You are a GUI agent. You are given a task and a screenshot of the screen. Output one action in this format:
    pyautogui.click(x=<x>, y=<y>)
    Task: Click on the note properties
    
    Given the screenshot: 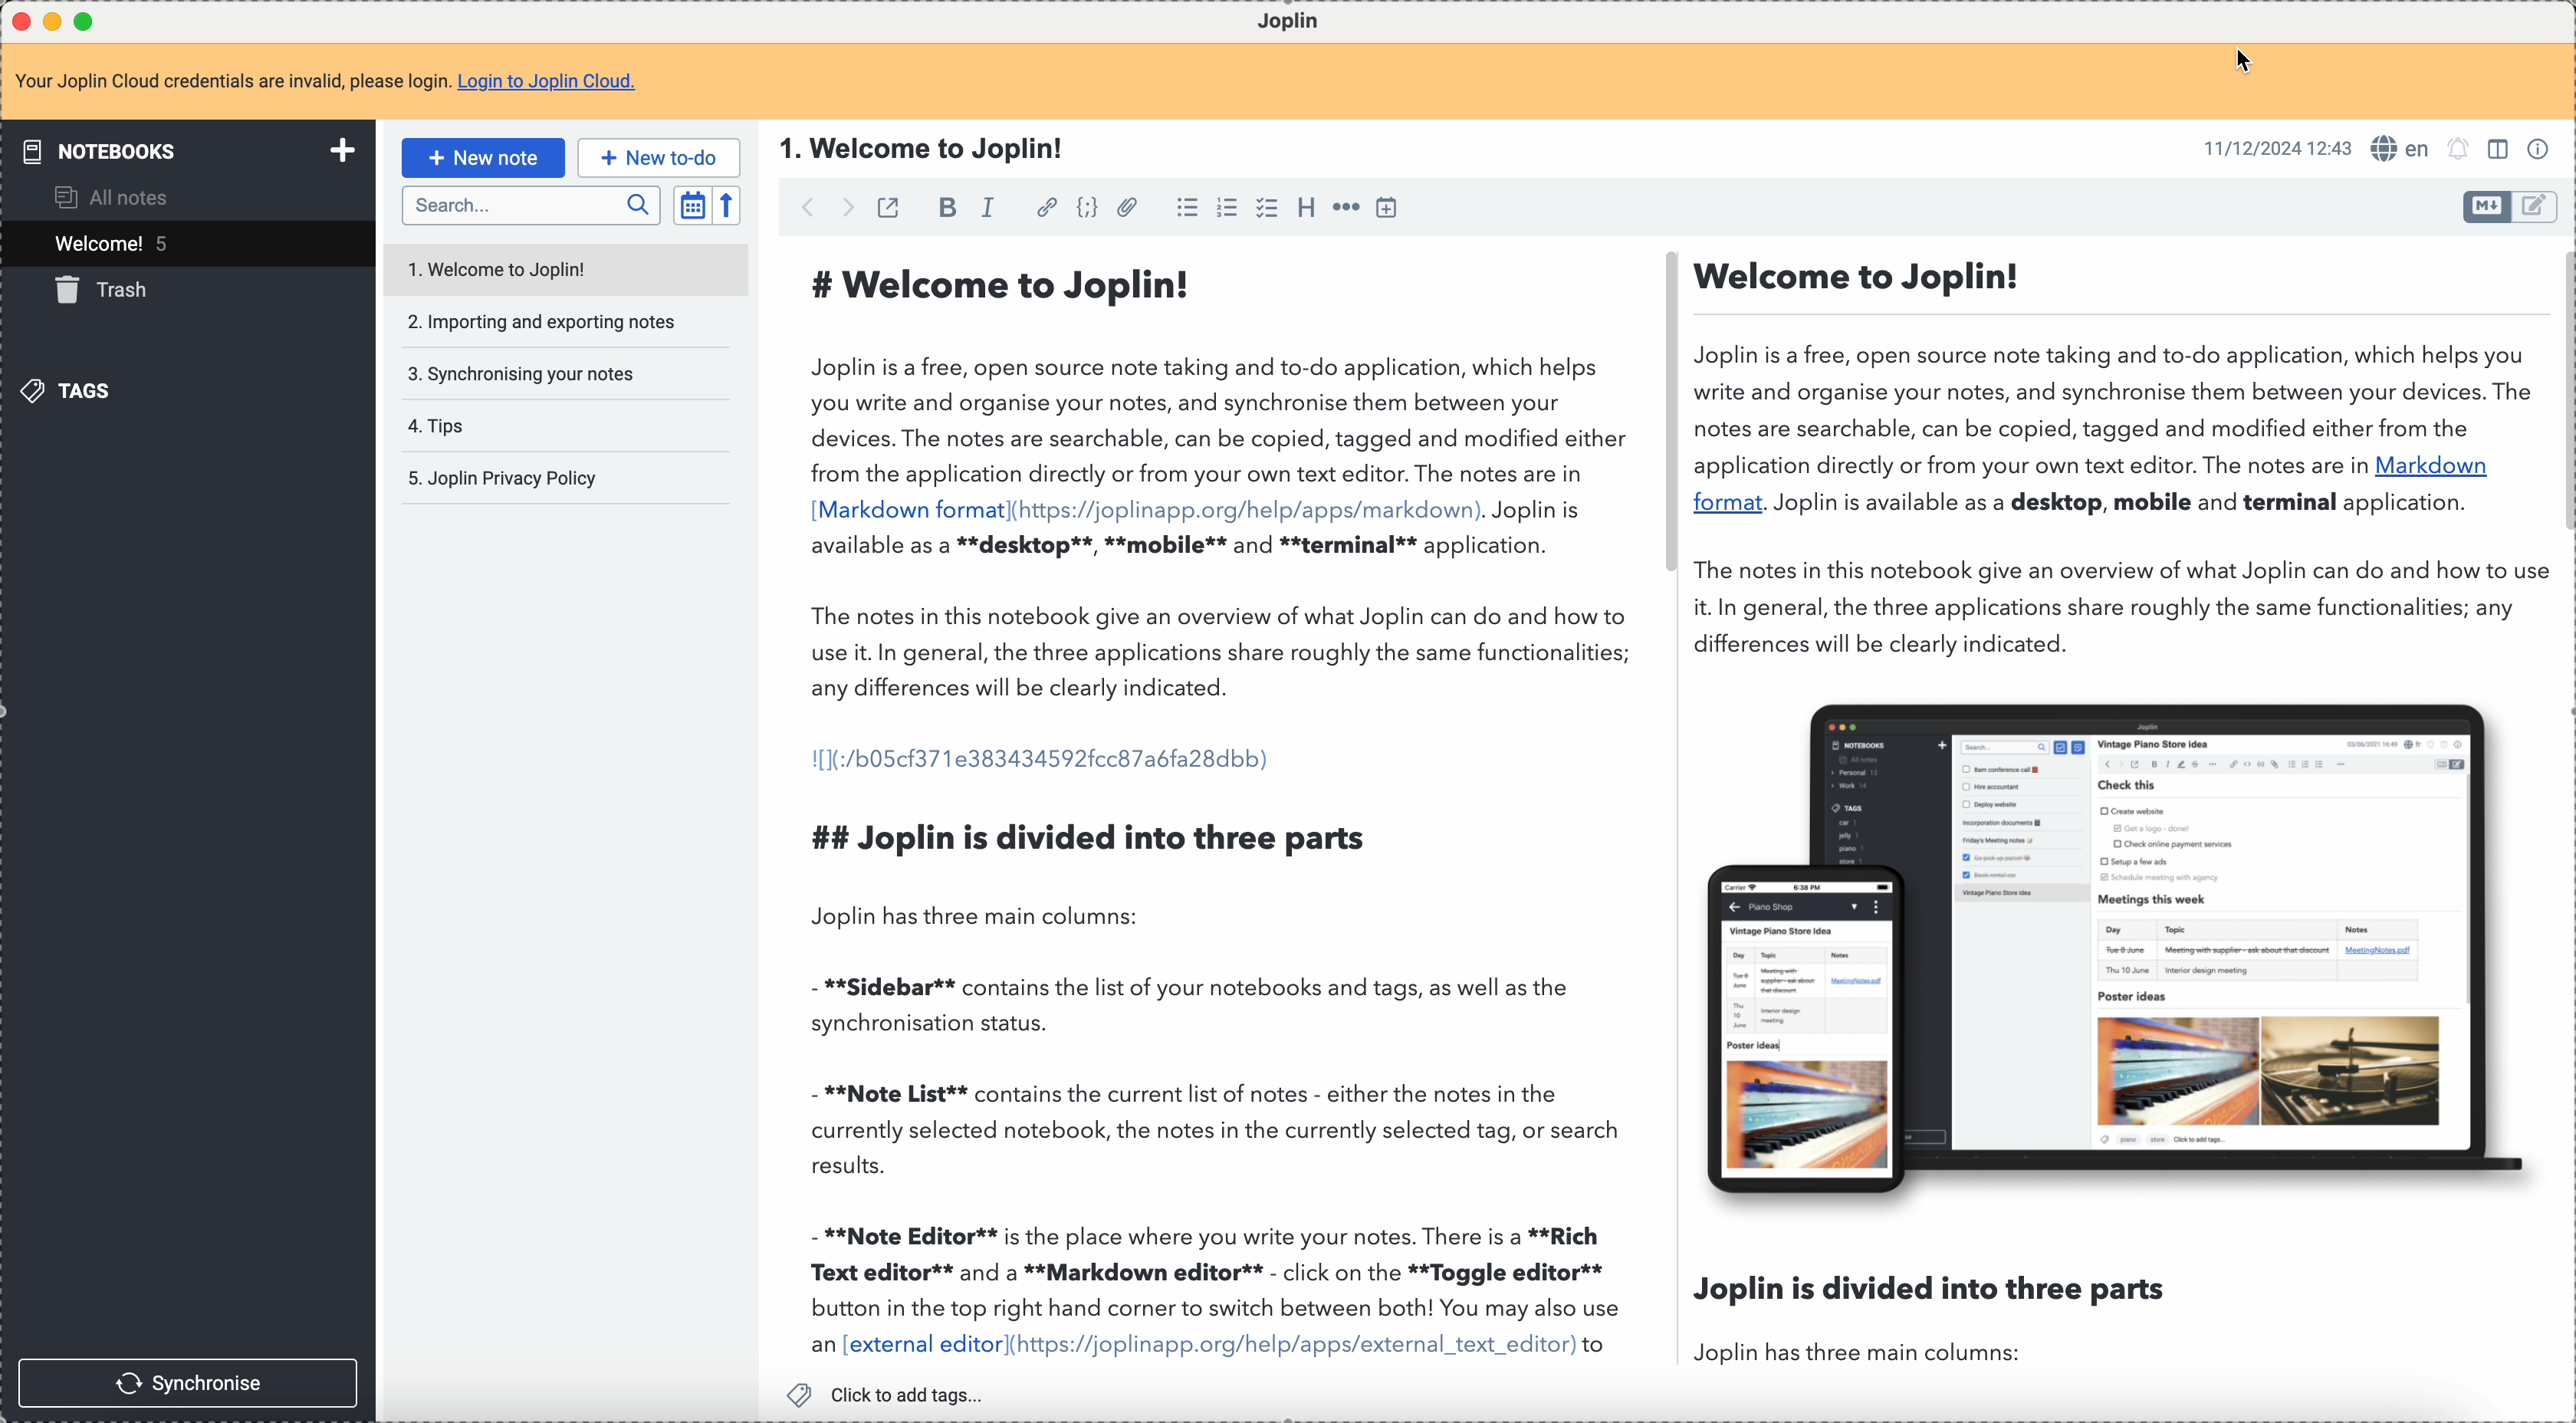 What is the action you would take?
    pyautogui.click(x=2539, y=149)
    